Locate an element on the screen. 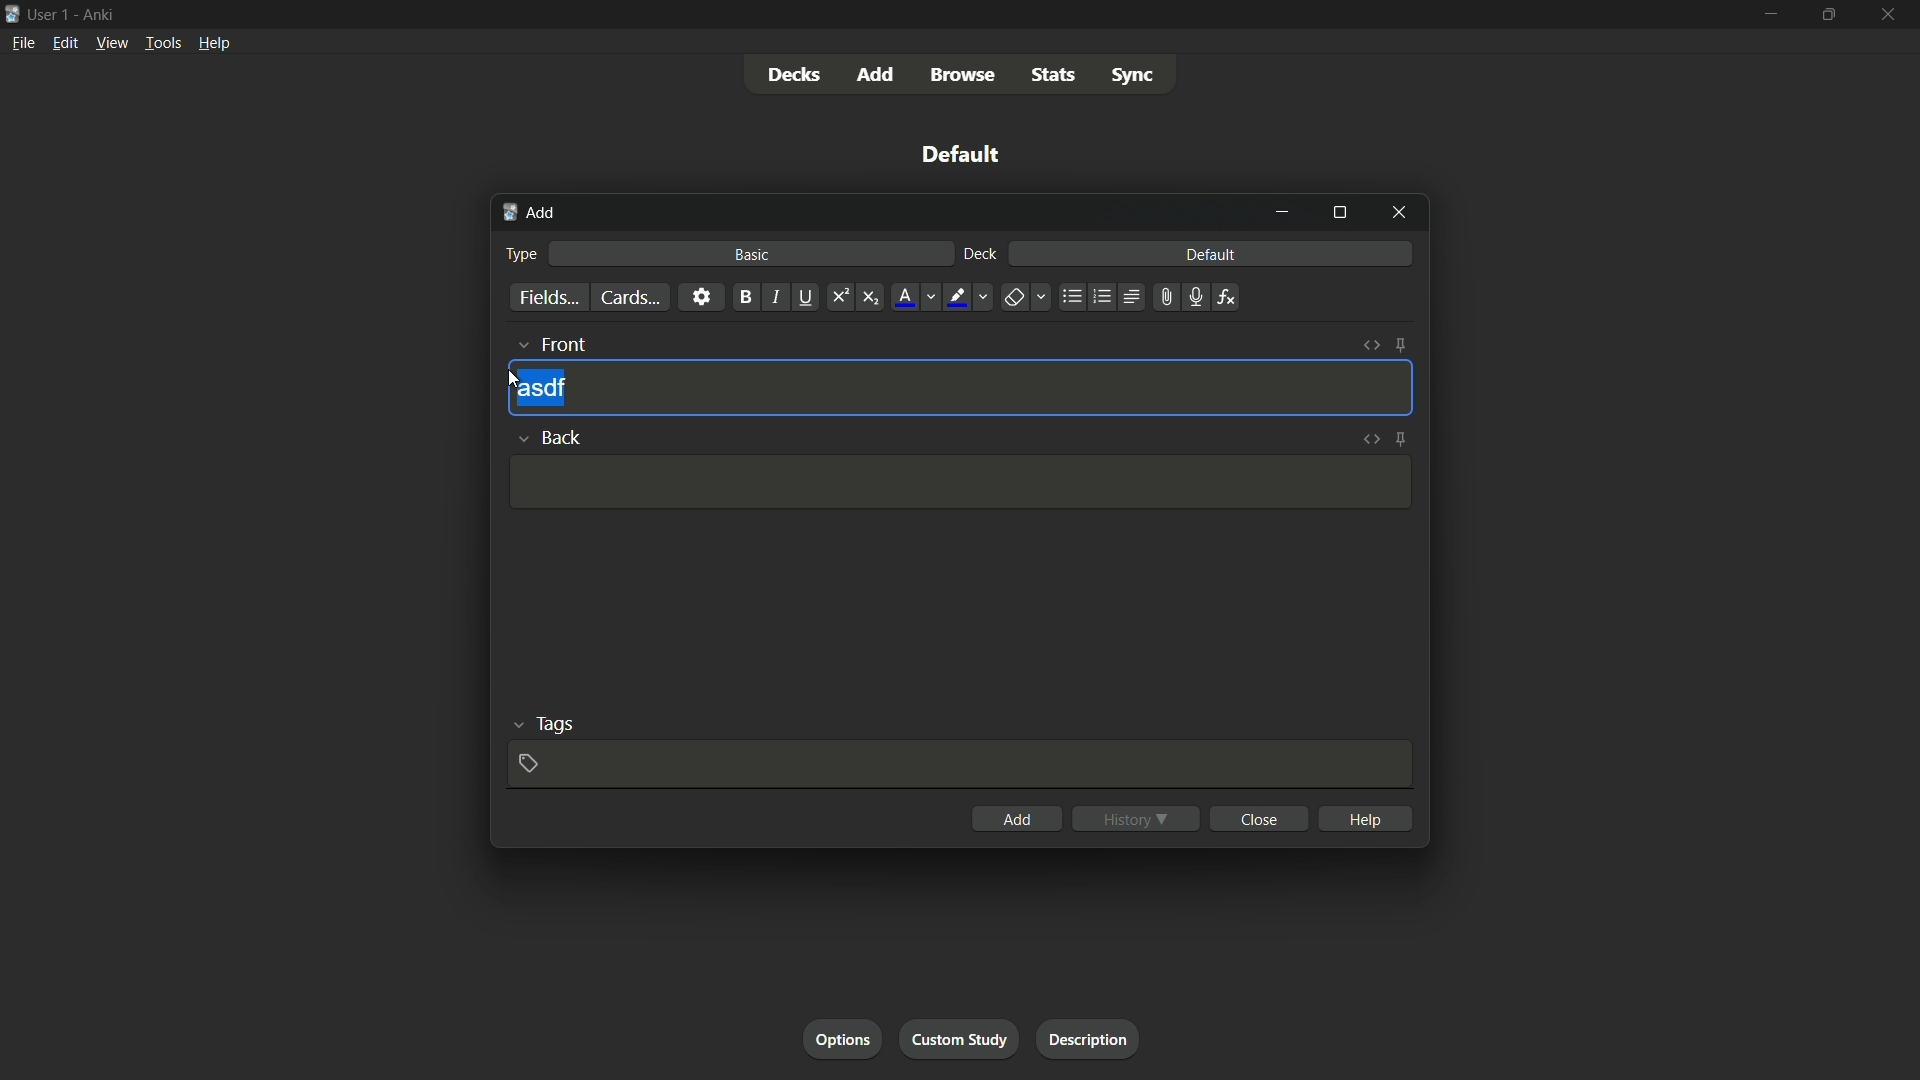  sync is located at coordinates (1133, 75).